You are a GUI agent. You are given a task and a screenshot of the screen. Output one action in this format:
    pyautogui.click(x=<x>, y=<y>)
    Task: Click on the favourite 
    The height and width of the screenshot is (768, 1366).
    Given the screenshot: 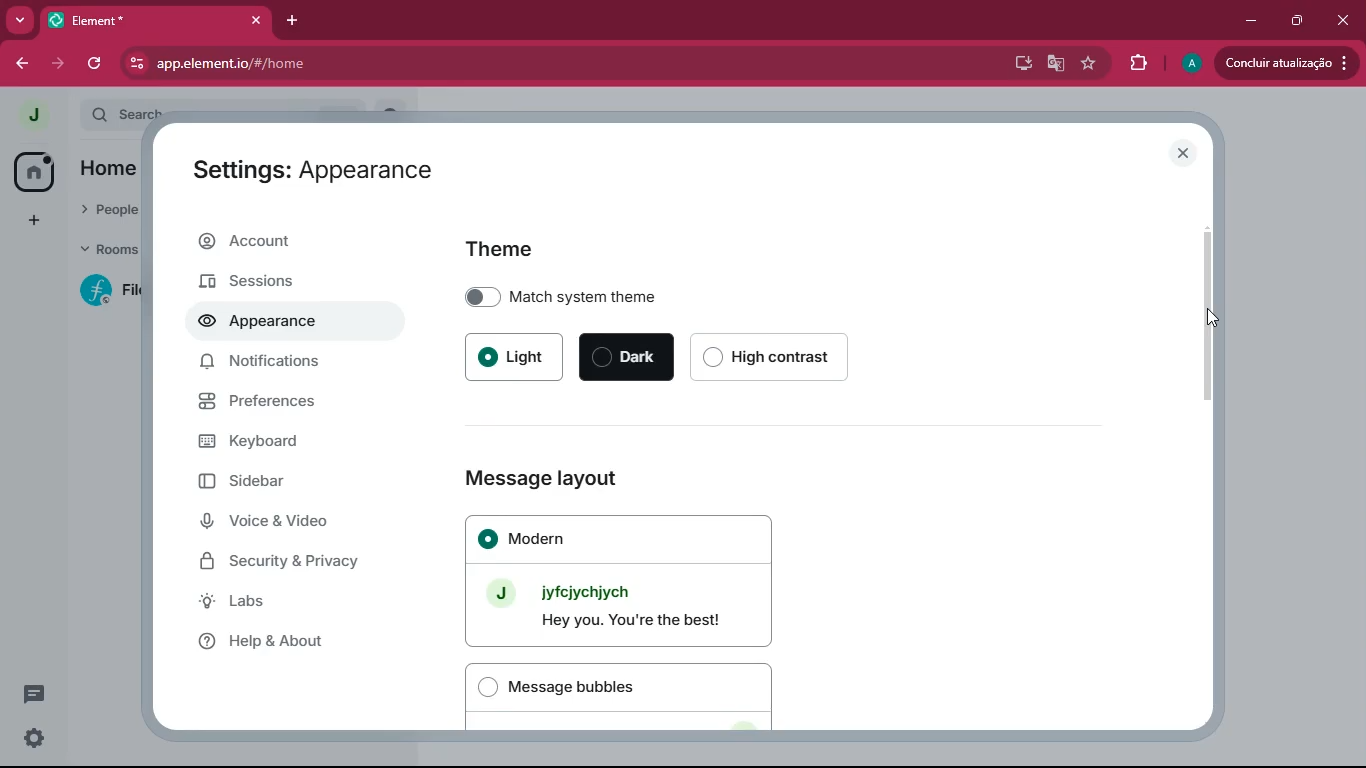 What is the action you would take?
    pyautogui.click(x=1088, y=64)
    